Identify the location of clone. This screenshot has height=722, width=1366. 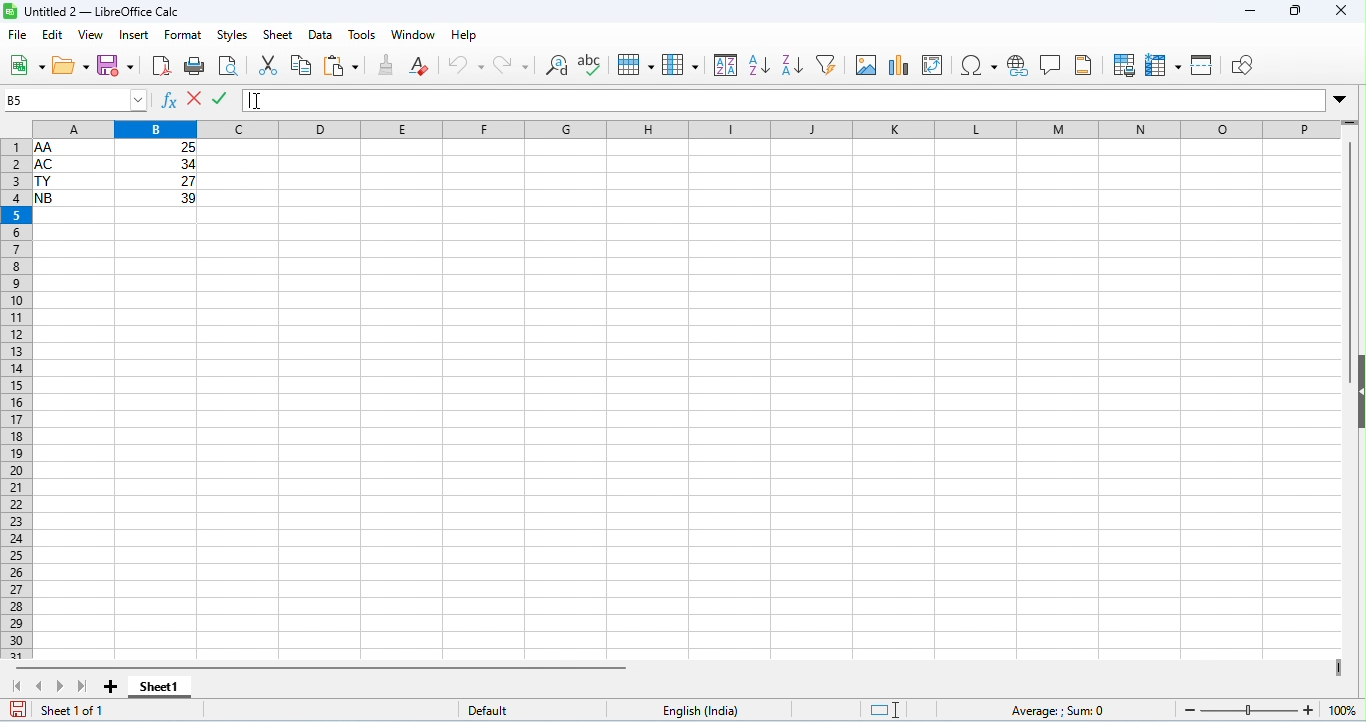
(388, 64).